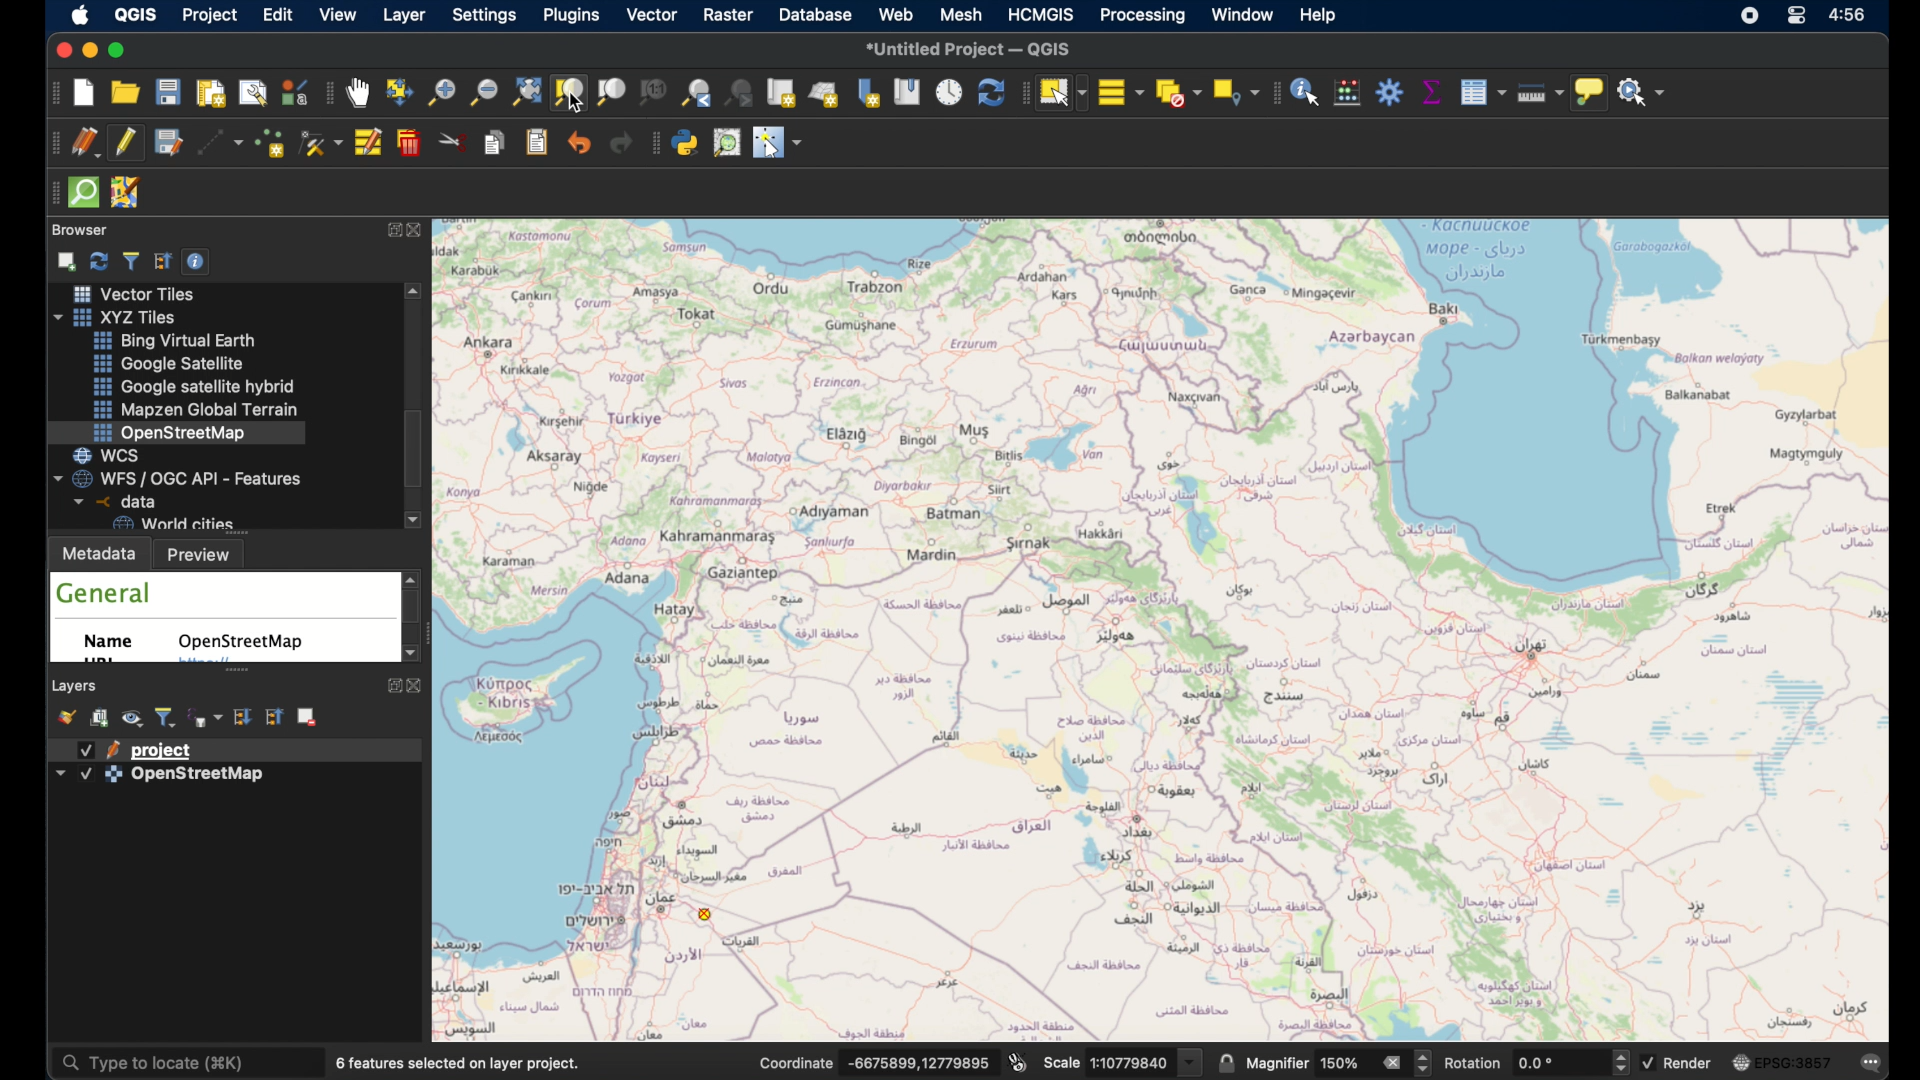 The image size is (1920, 1080). Describe the element at coordinates (1061, 91) in the screenshot. I see `select feature by area or single click` at that location.